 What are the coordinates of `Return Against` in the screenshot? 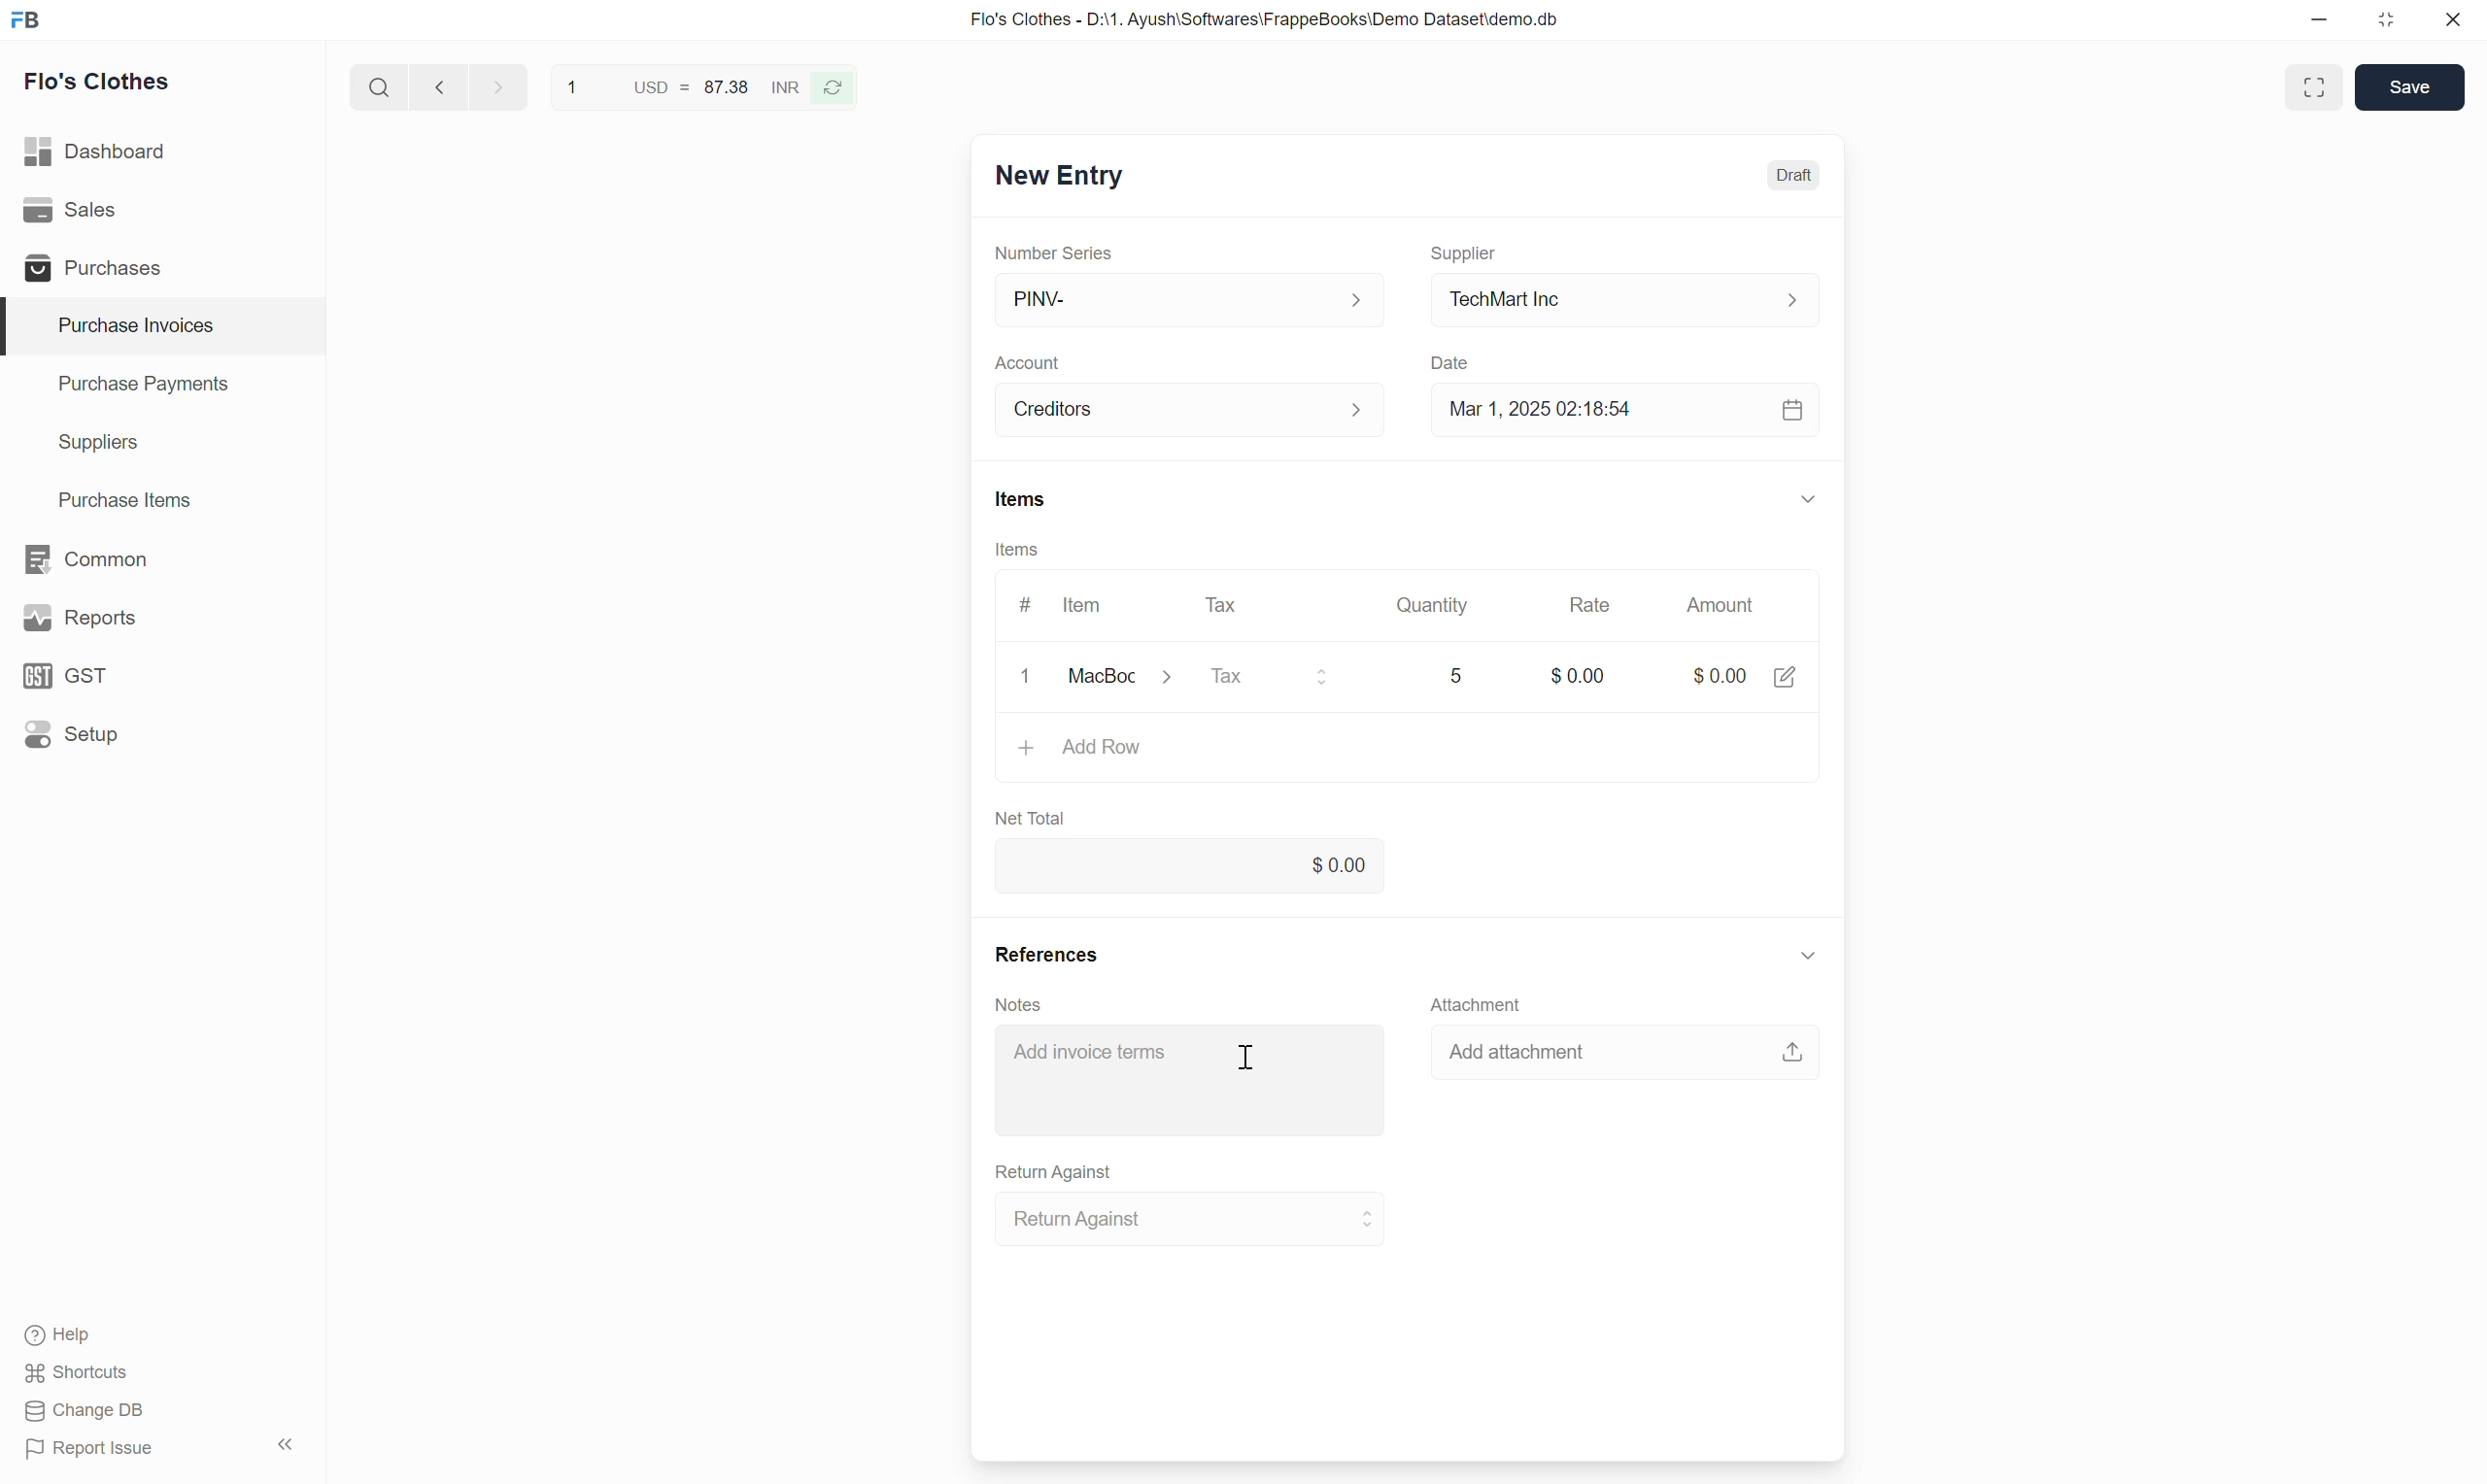 It's located at (1055, 1173).